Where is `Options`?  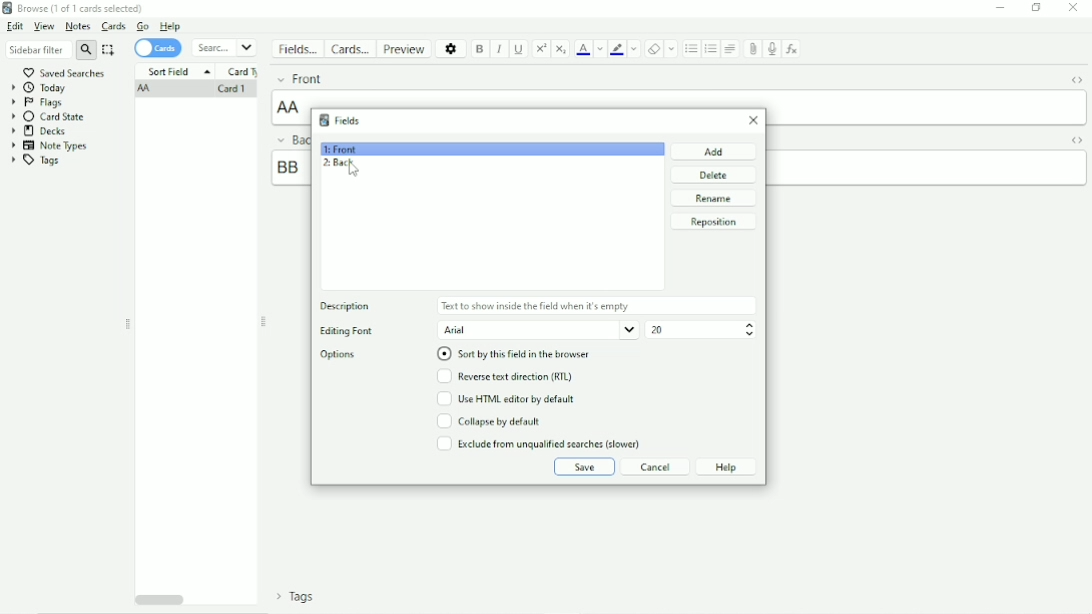
Options is located at coordinates (343, 355).